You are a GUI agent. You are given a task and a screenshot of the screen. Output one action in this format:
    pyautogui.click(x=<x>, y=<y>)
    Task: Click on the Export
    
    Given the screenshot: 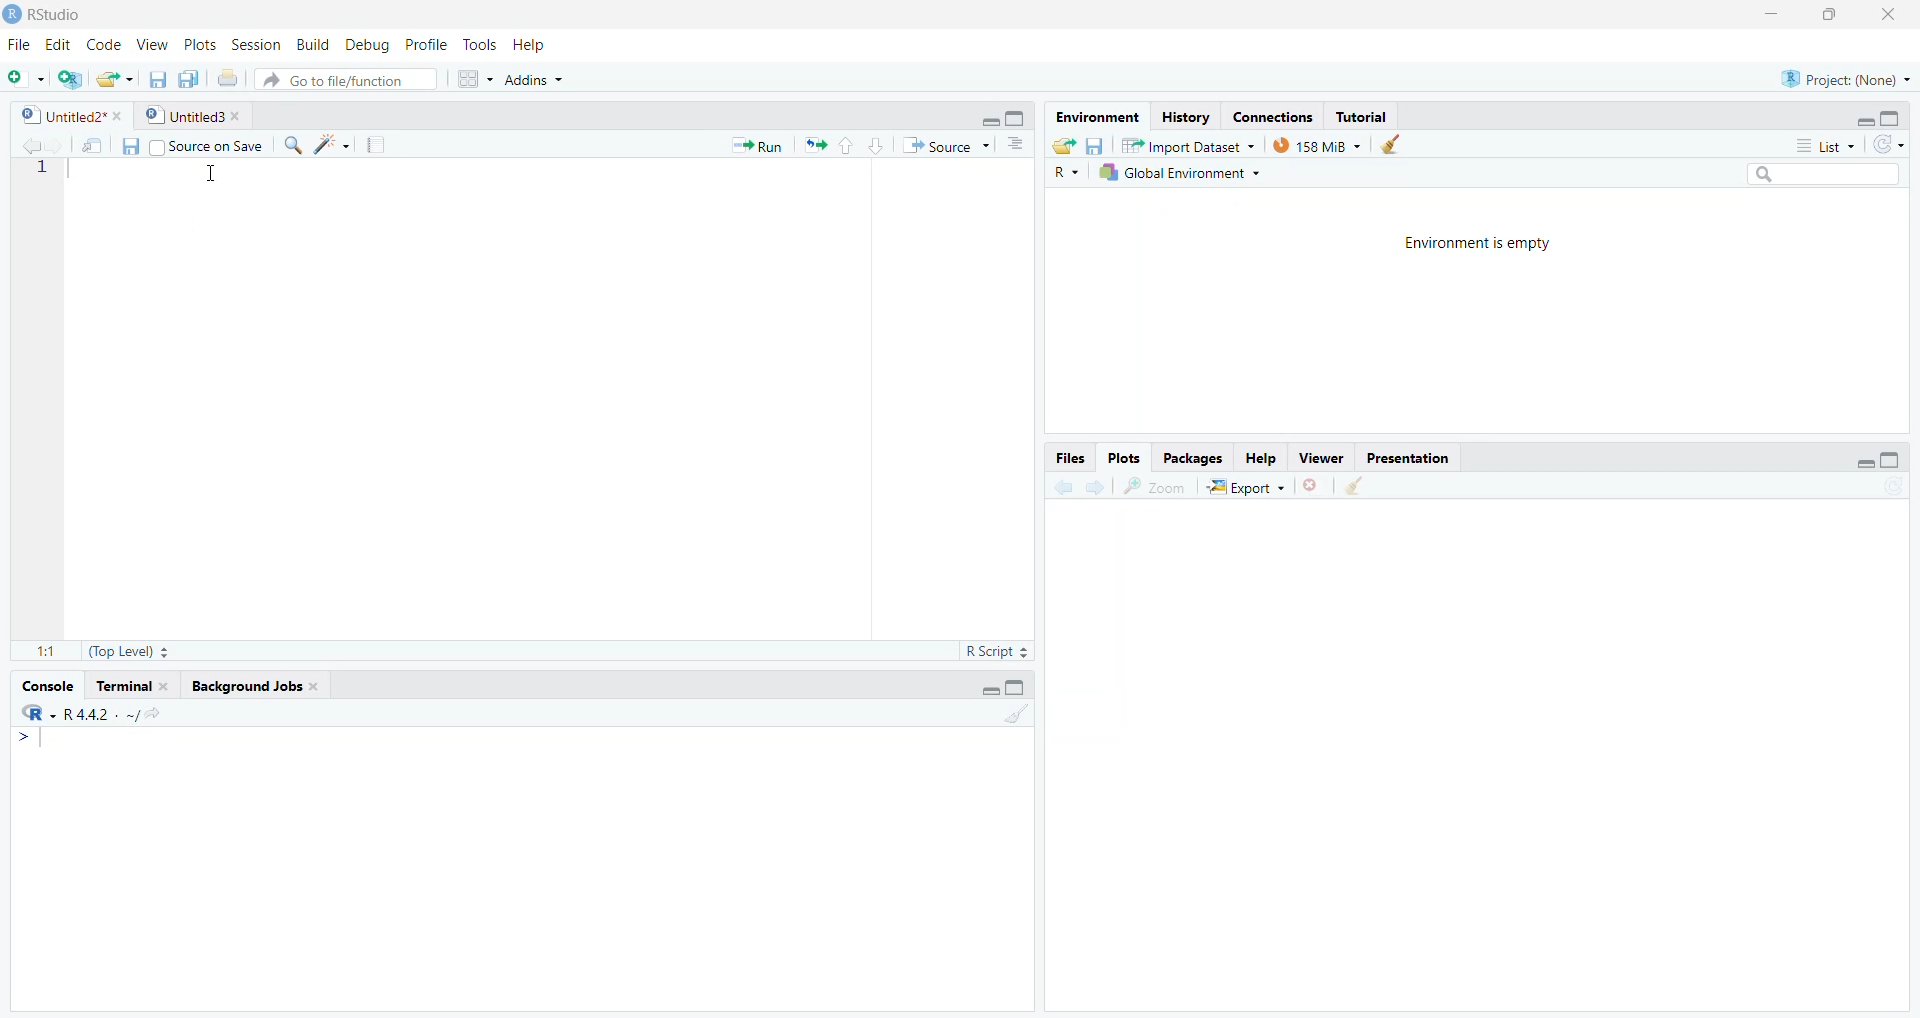 What is the action you would take?
    pyautogui.click(x=1243, y=488)
    